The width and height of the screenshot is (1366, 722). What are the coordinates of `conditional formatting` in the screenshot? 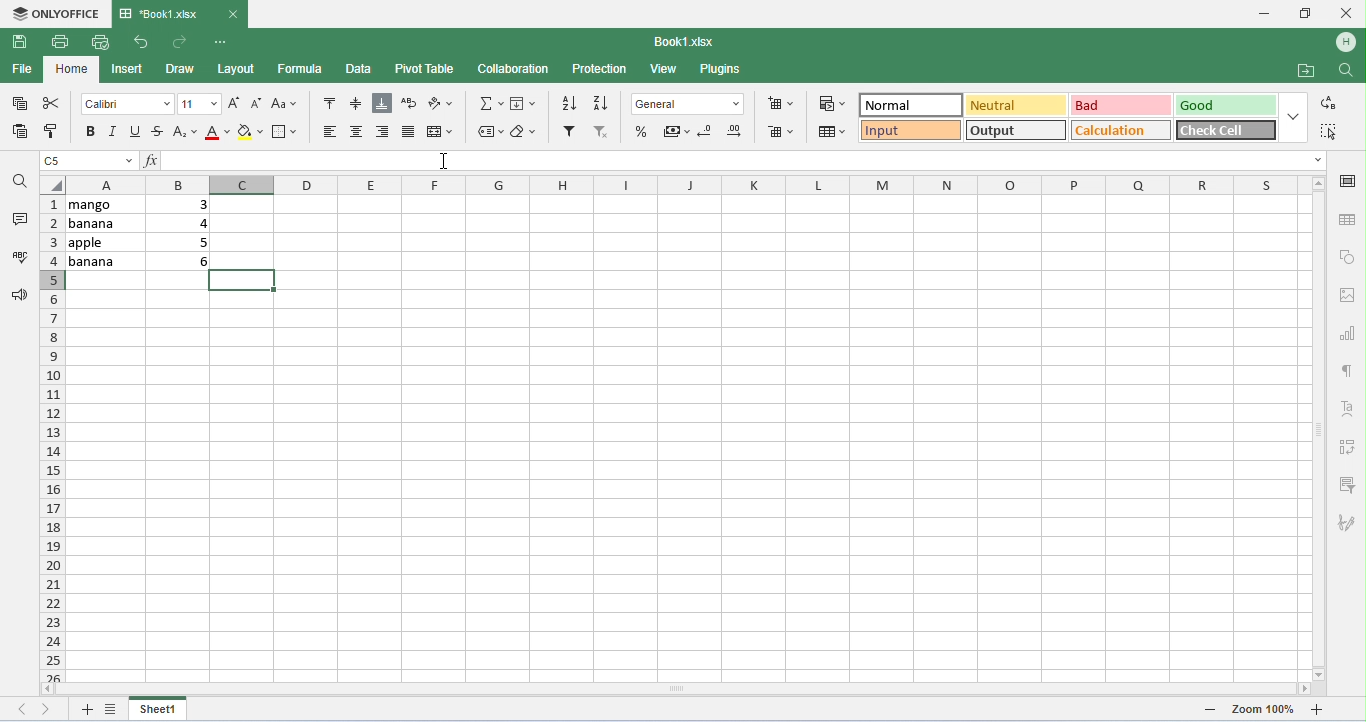 It's located at (831, 104).